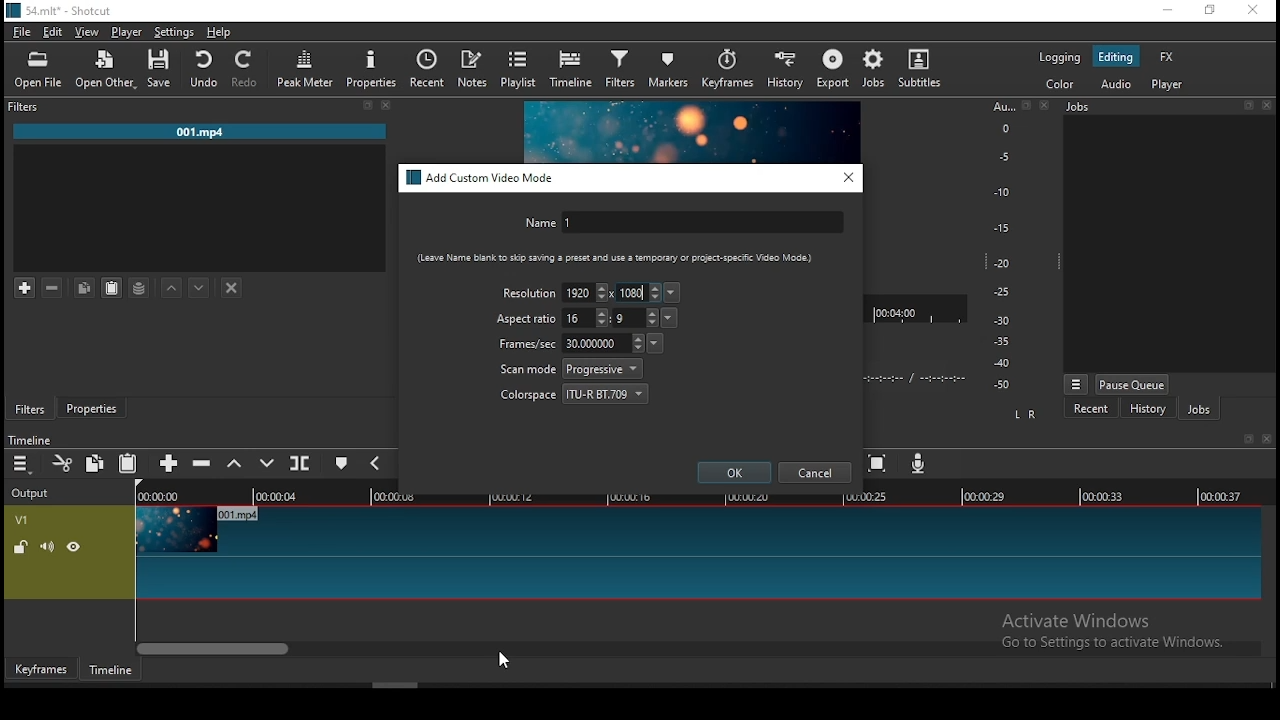  I want to click on close, so click(1047, 105).